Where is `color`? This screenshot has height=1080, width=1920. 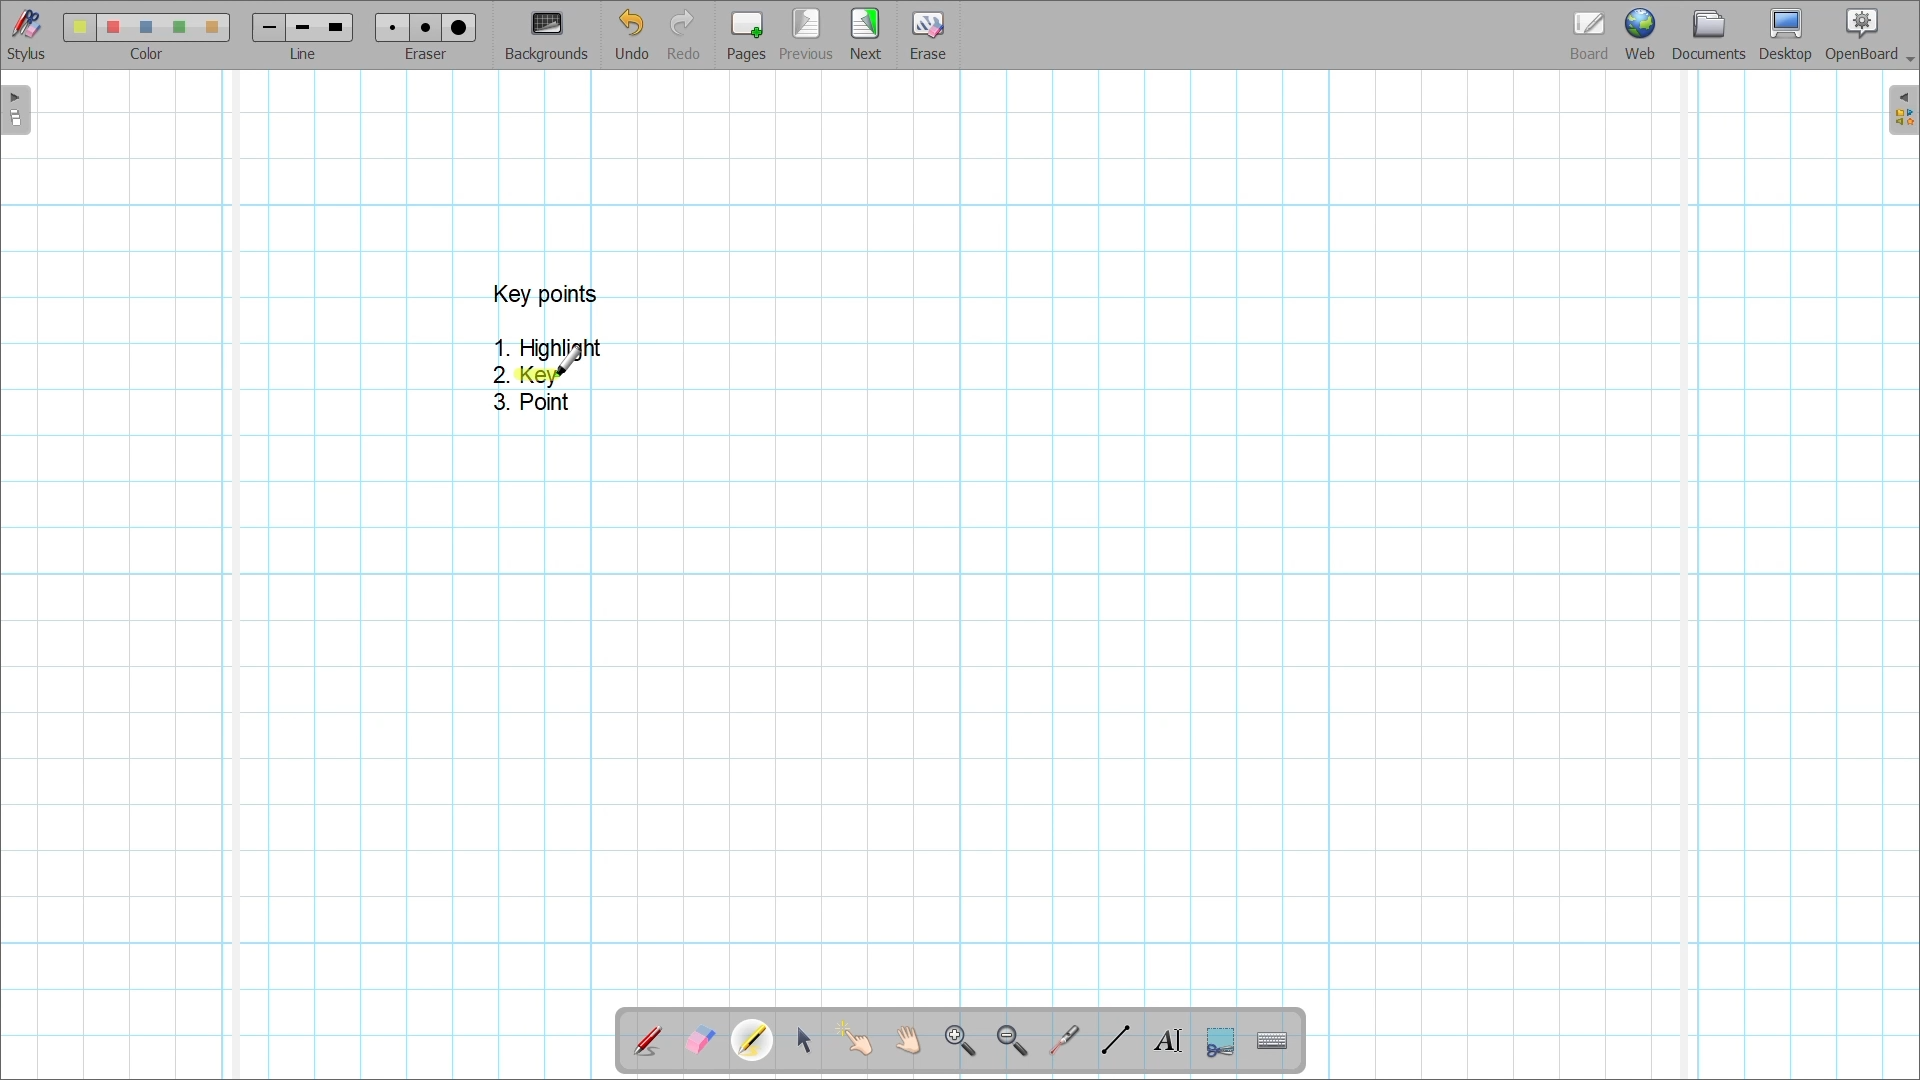 color is located at coordinates (142, 54).